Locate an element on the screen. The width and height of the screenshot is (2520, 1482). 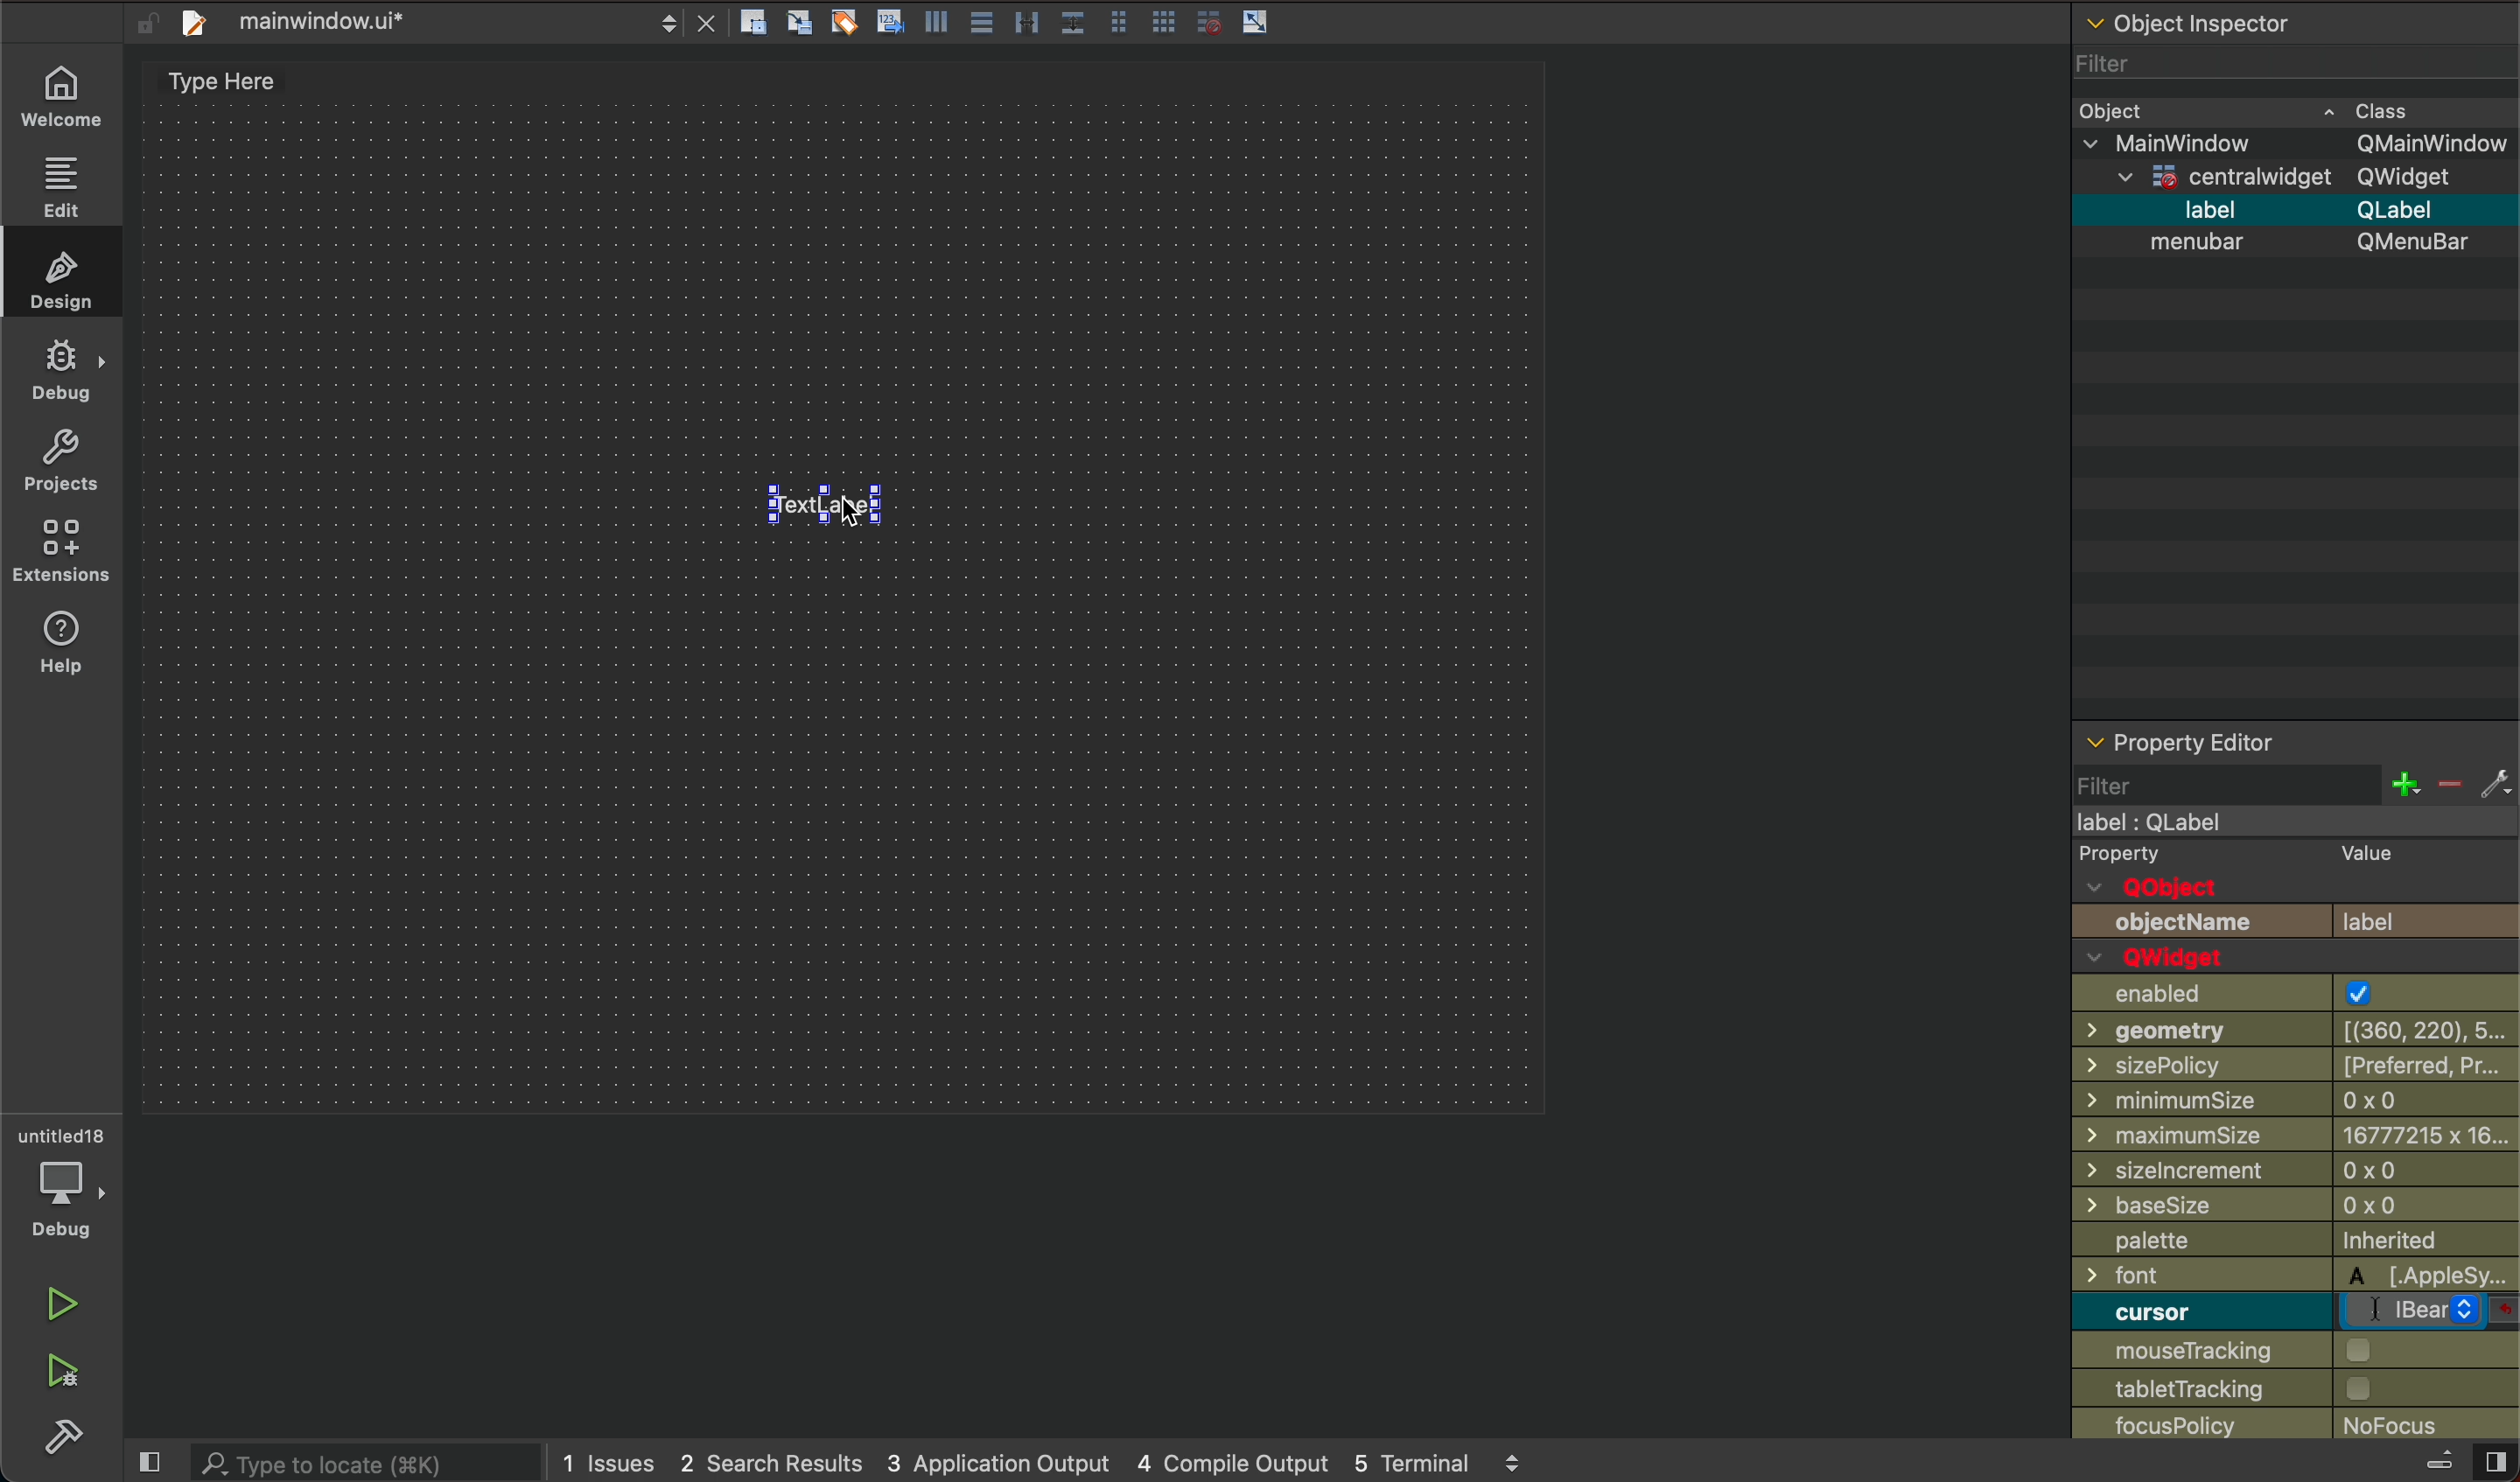
object inspector is located at coordinates (2298, 24).